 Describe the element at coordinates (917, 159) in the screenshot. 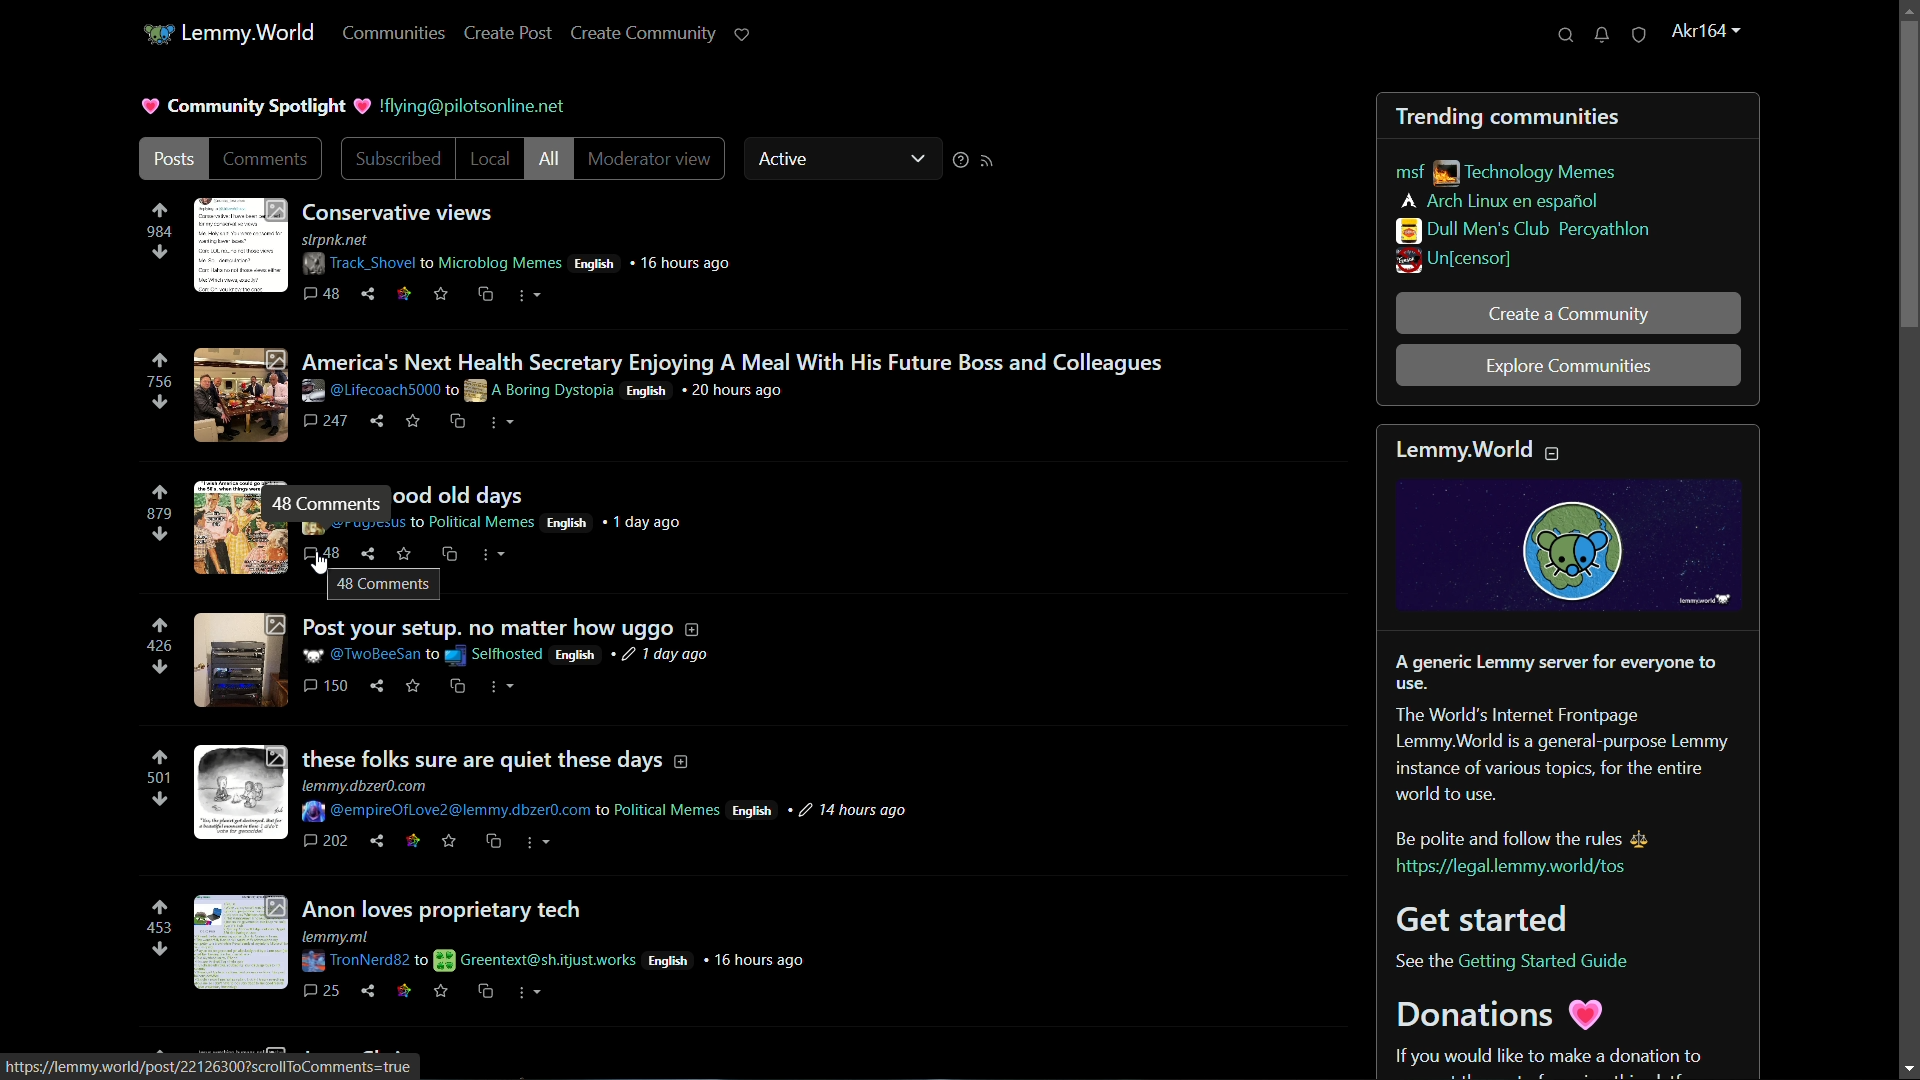

I see `dropdown` at that location.